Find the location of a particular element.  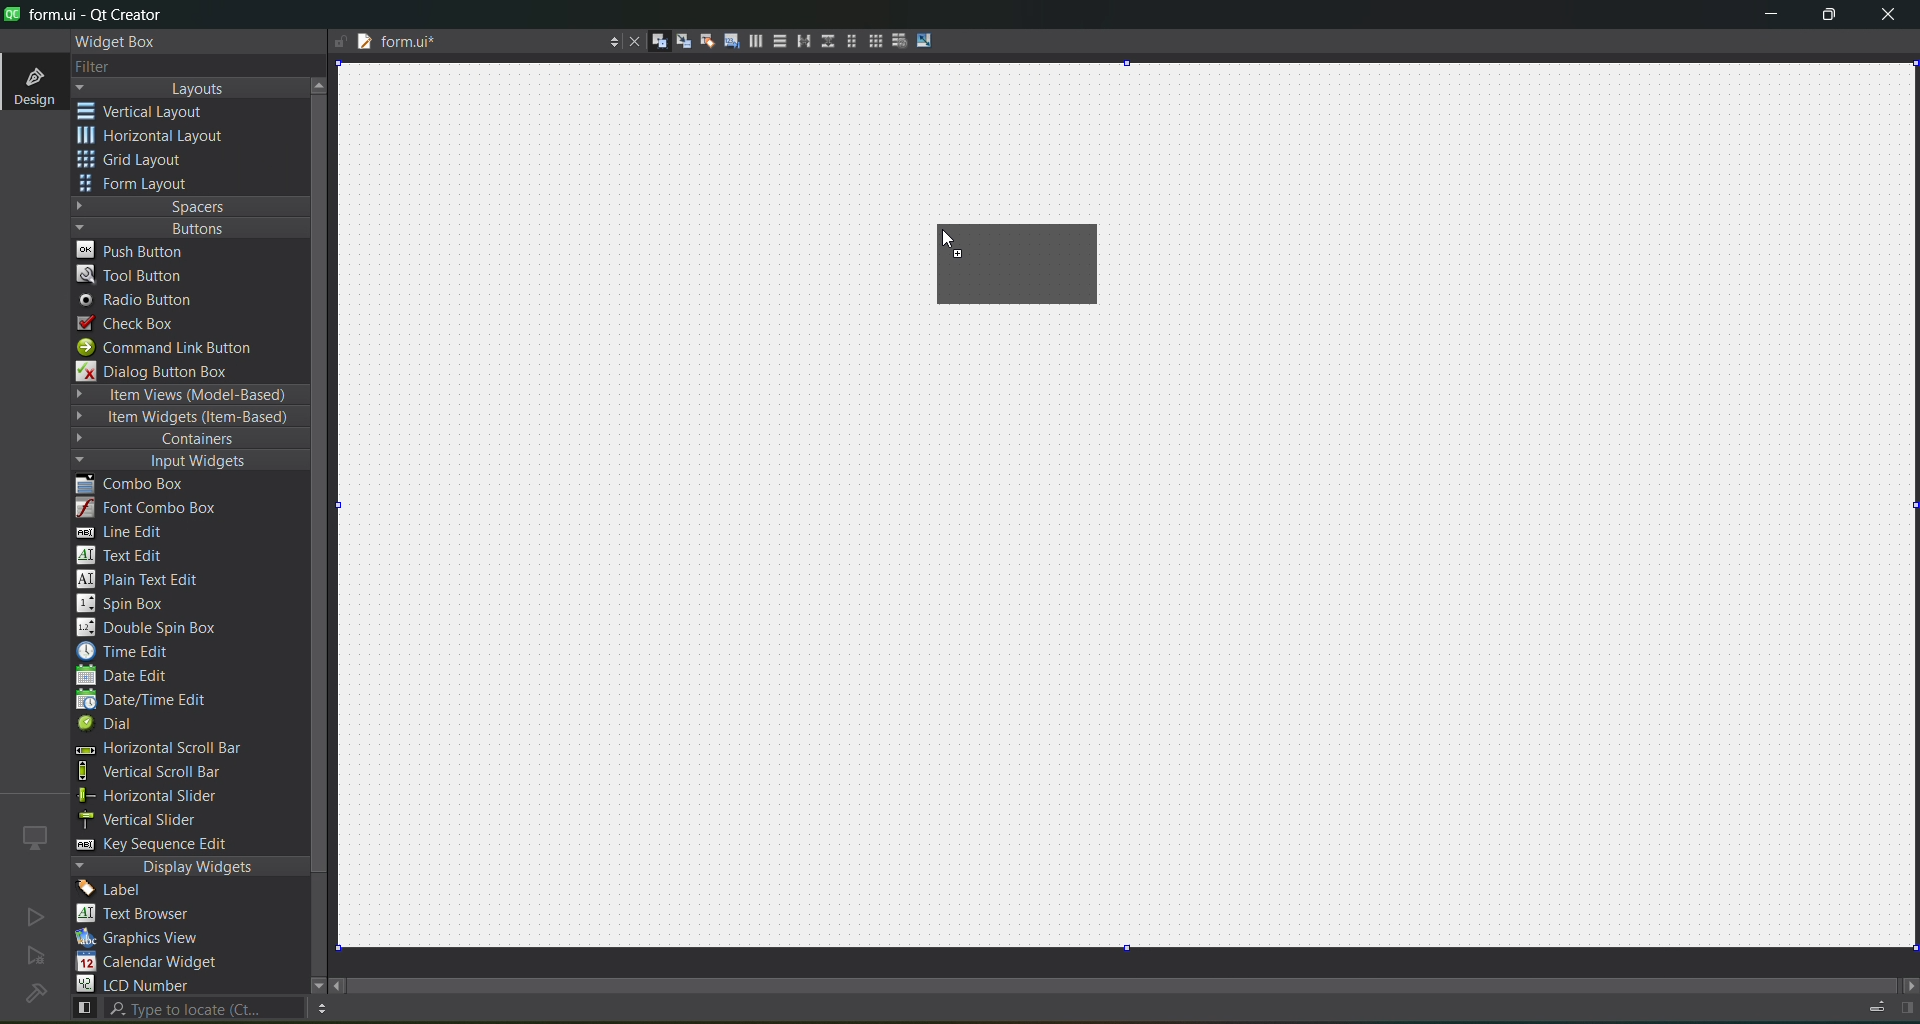

date/time edit is located at coordinates (160, 701).